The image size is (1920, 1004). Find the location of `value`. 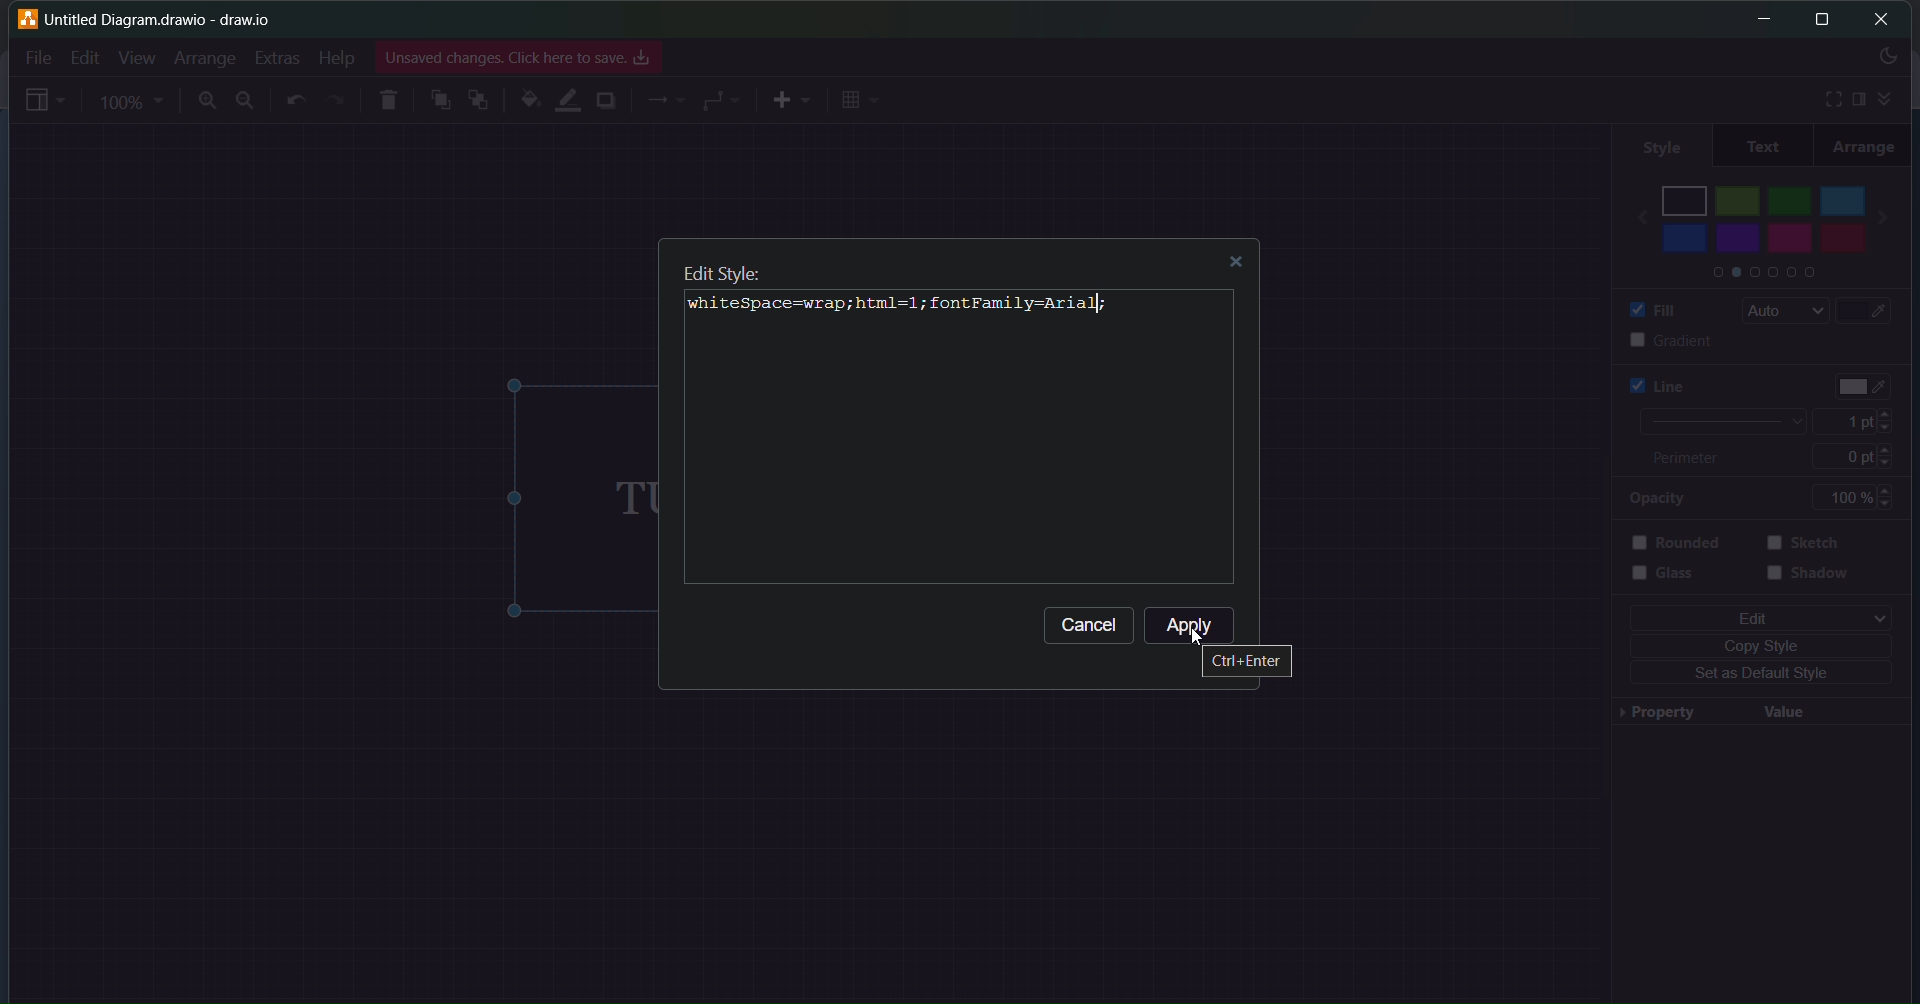

value is located at coordinates (1785, 710).